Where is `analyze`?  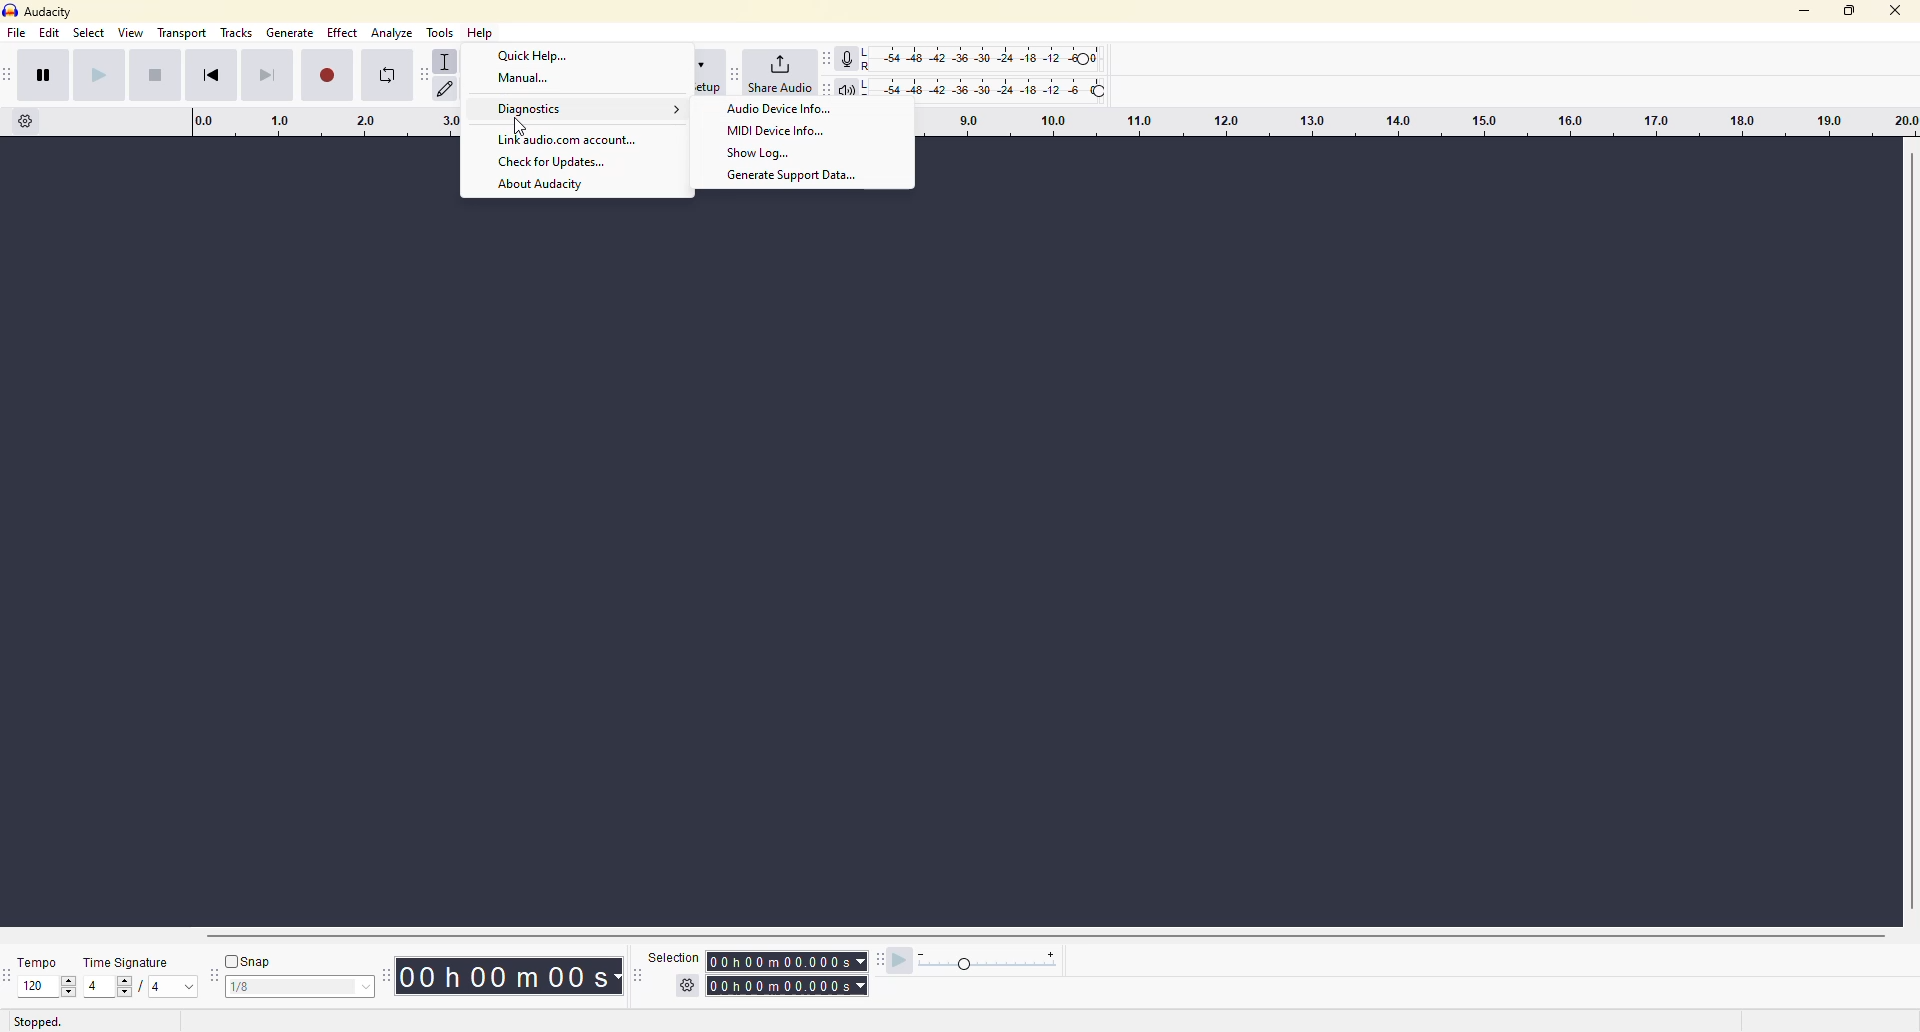 analyze is located at coordinates (391, 33).